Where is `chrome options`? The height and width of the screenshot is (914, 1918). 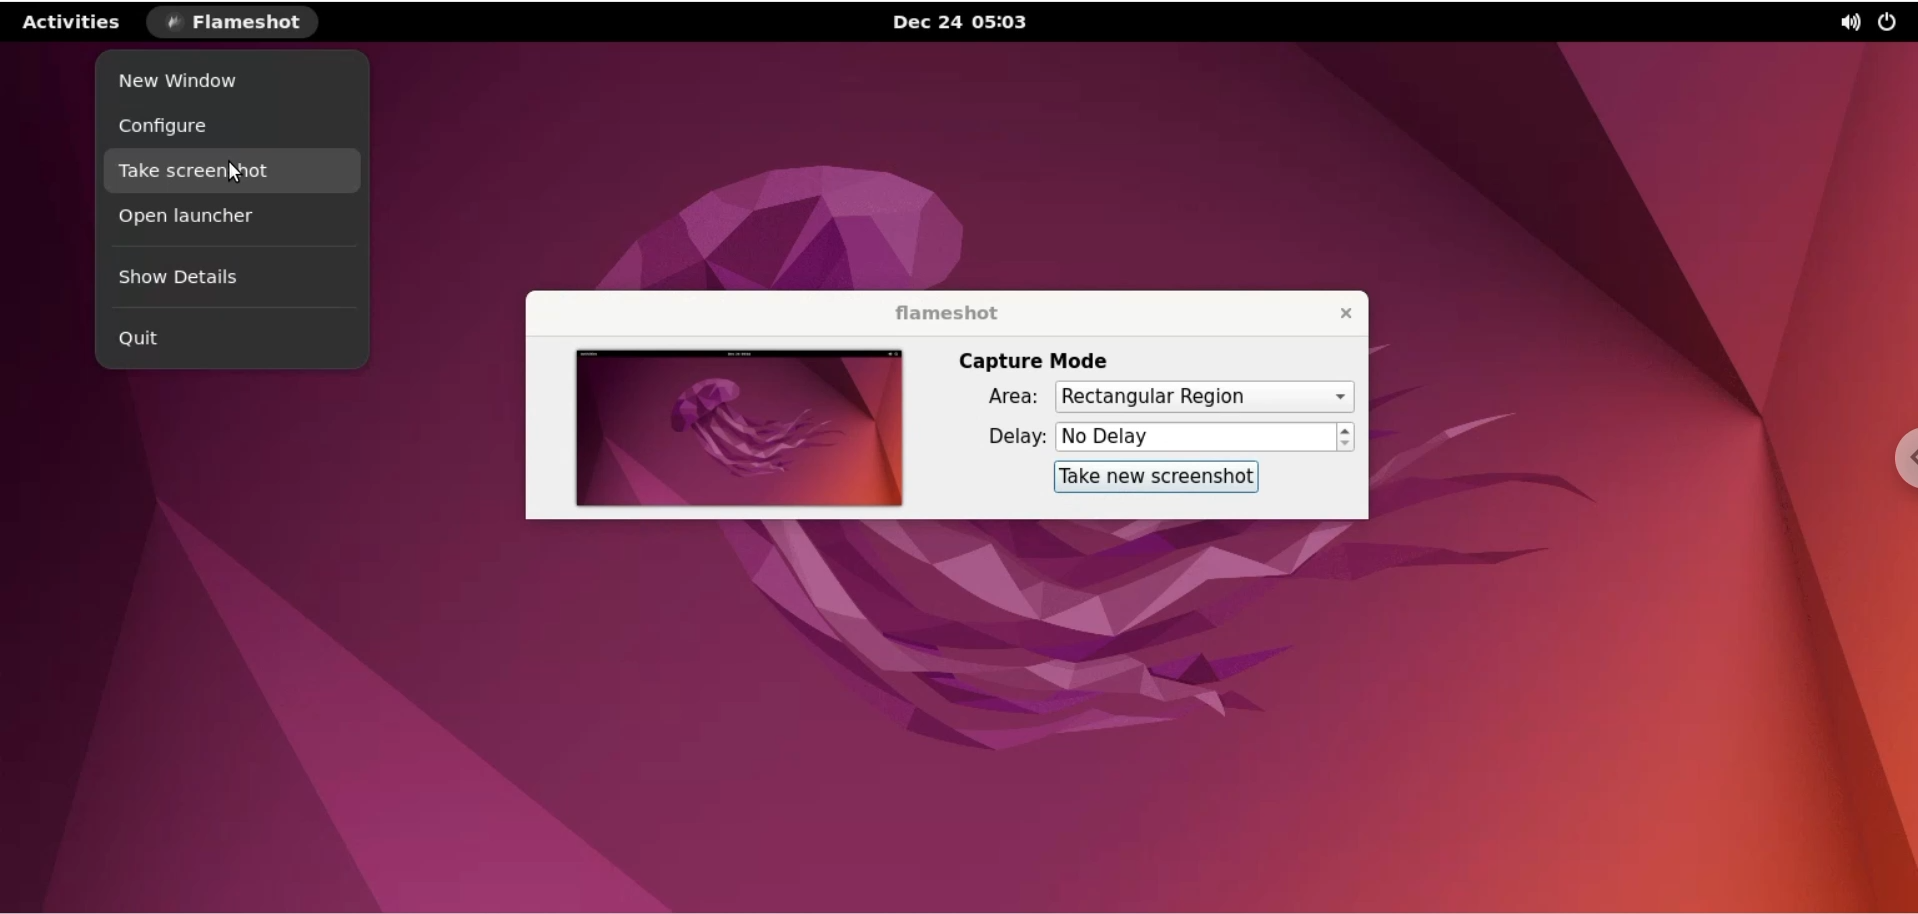 chrome options is located at coordinates (1883, 445).